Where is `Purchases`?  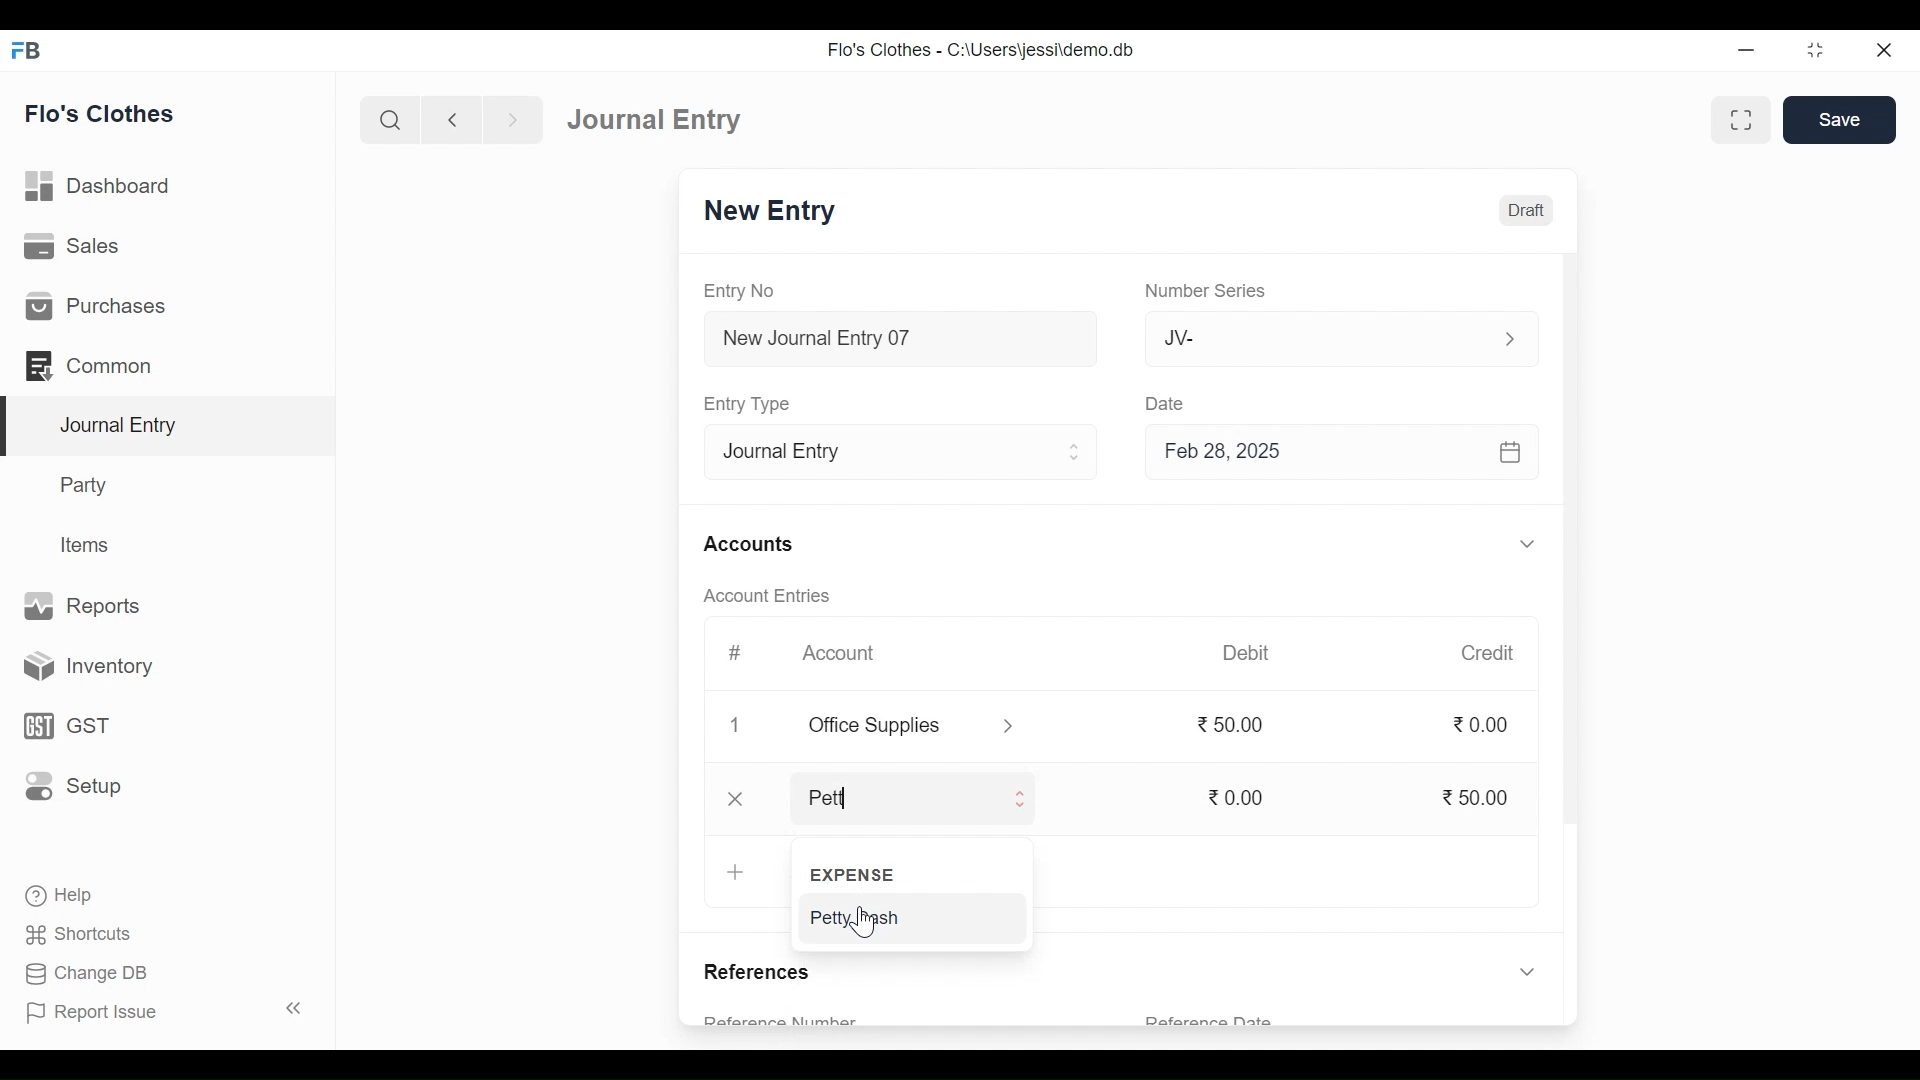 Purchases is located at coordinates (96, 305).